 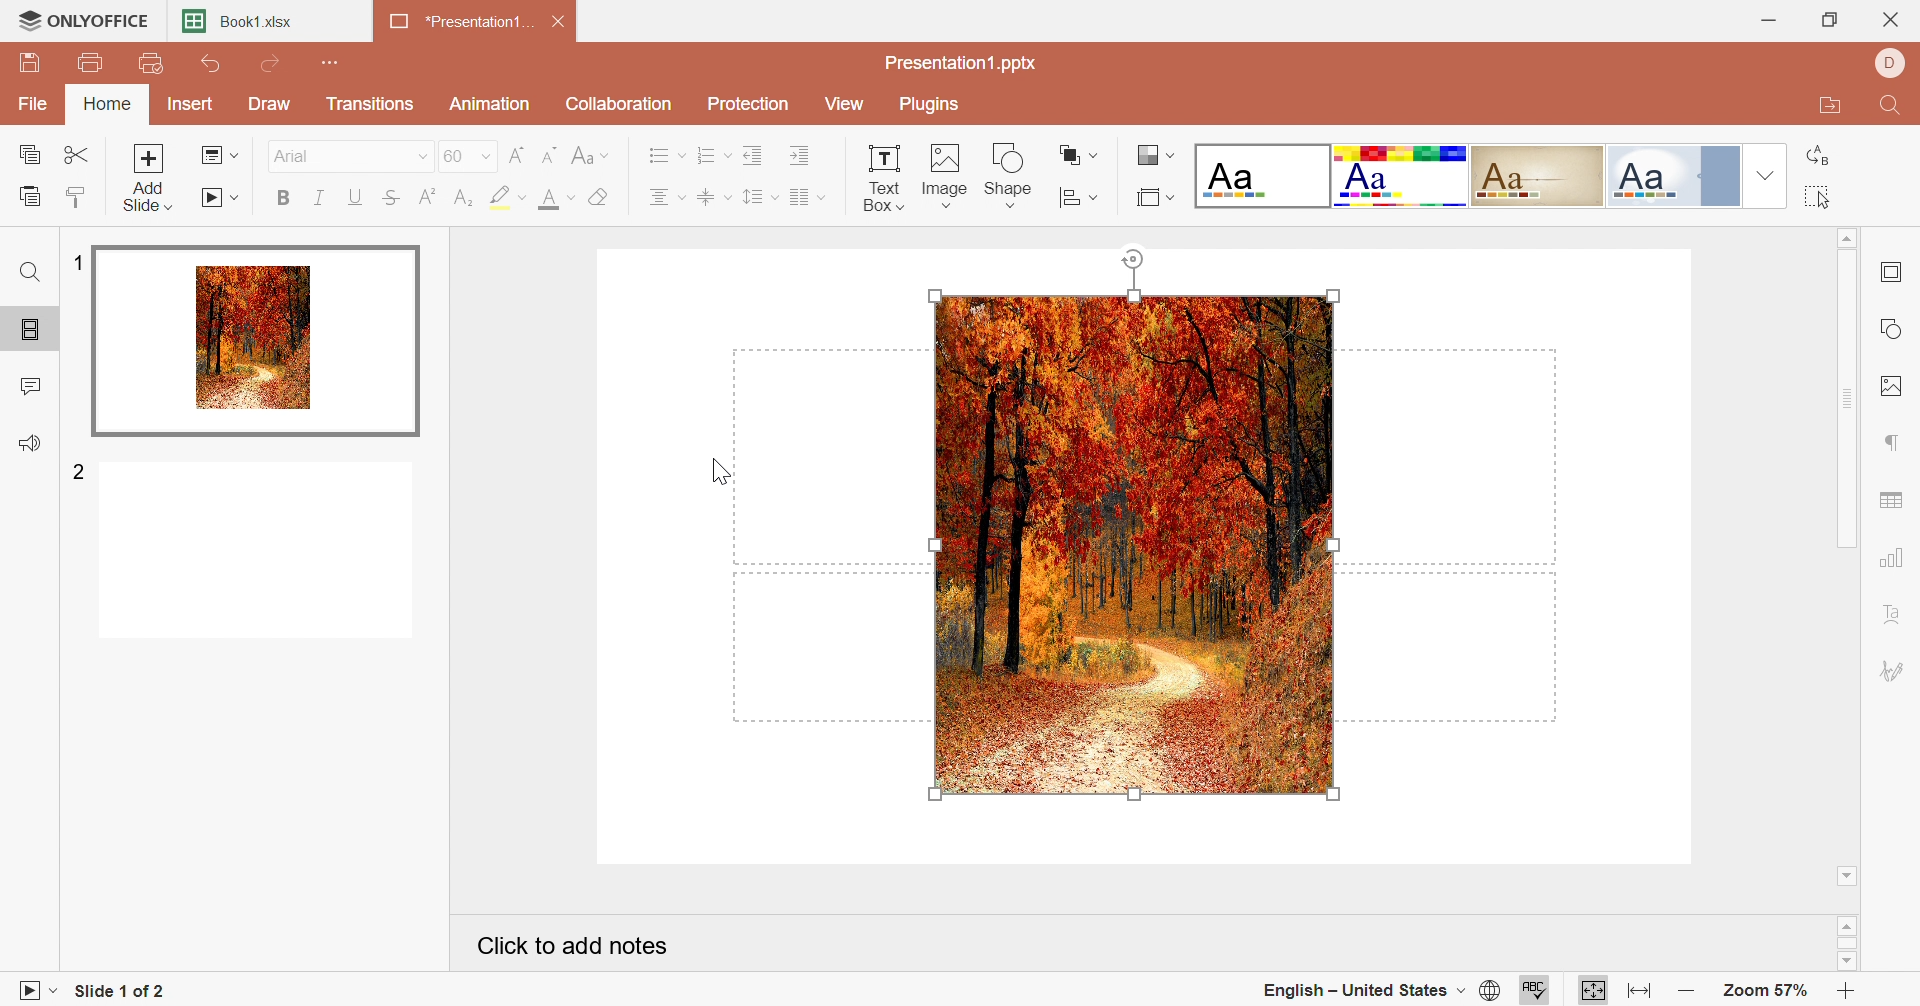 I want to click on Slide, so click(x=257, y=553).